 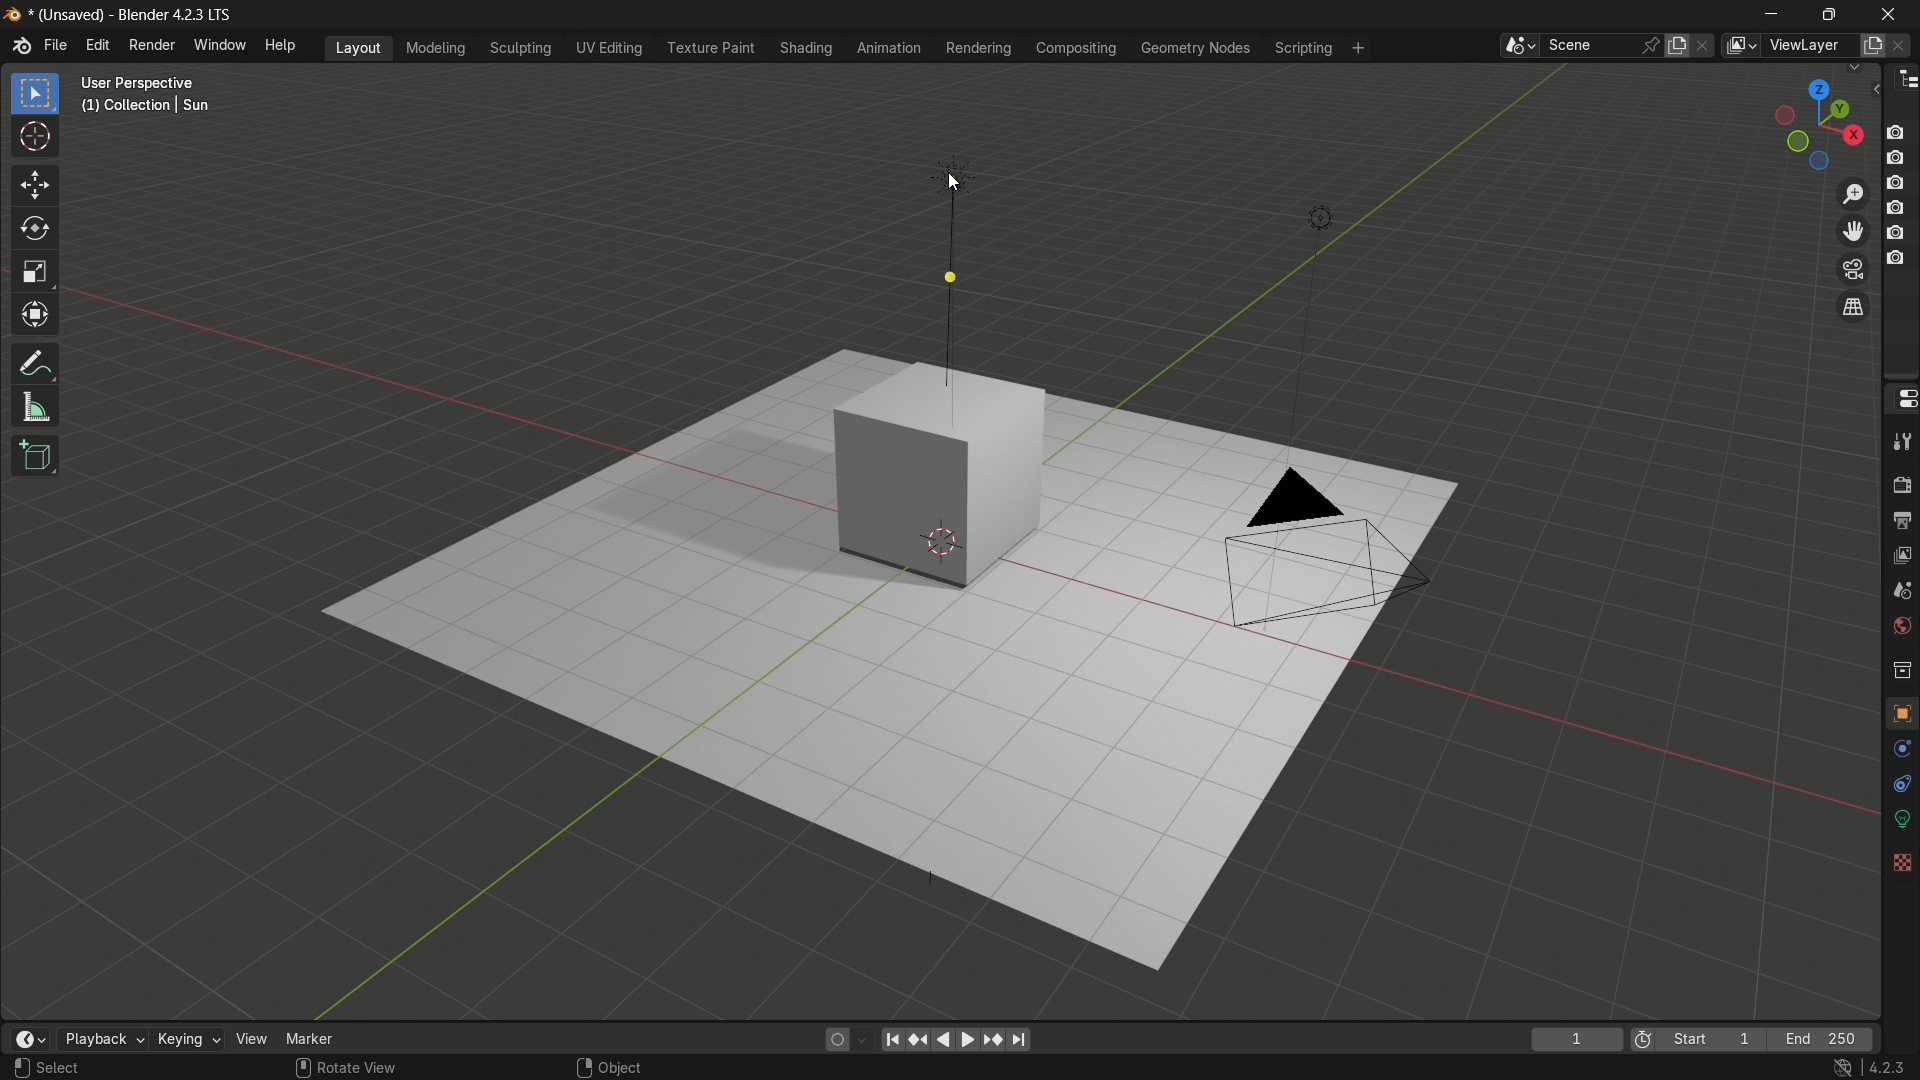 What do you see at coordinates (38, 409) in the screenshot?
I see `measure` at bounding box center [38, 409].